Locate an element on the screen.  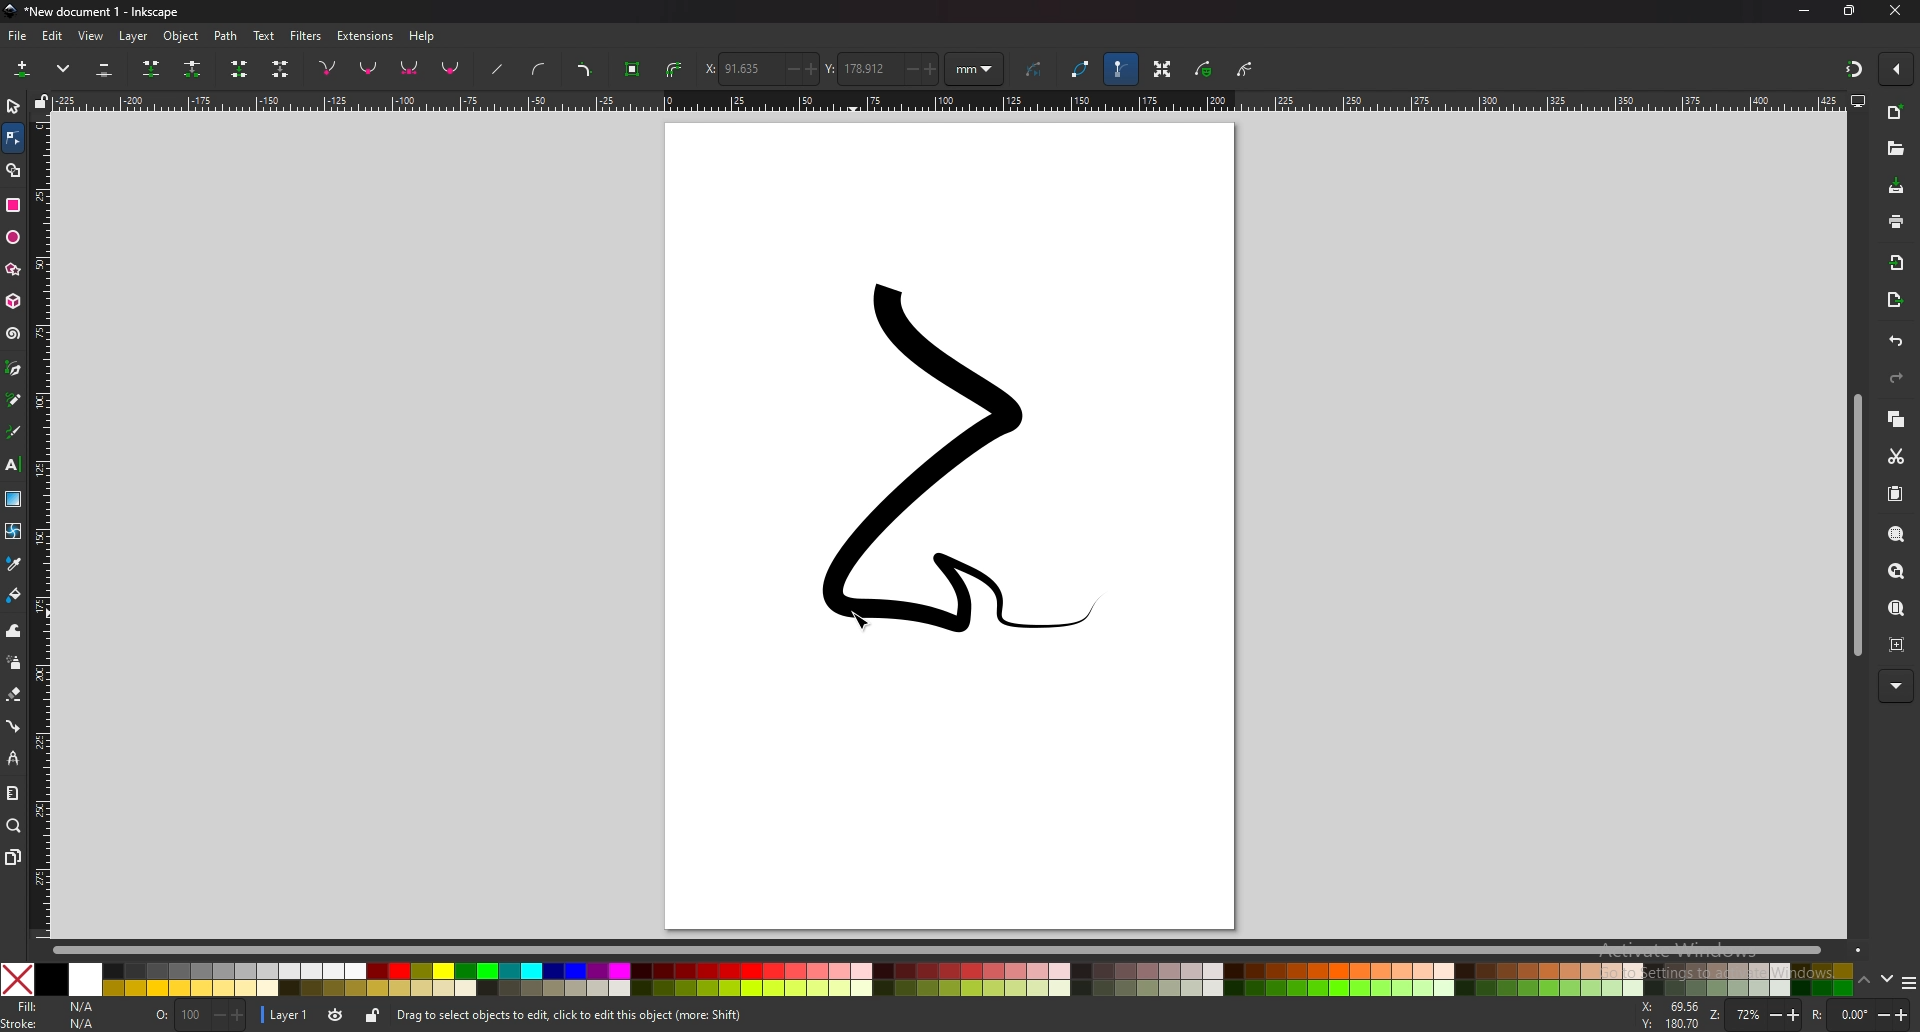
layer is located at coordinates (134, 36).